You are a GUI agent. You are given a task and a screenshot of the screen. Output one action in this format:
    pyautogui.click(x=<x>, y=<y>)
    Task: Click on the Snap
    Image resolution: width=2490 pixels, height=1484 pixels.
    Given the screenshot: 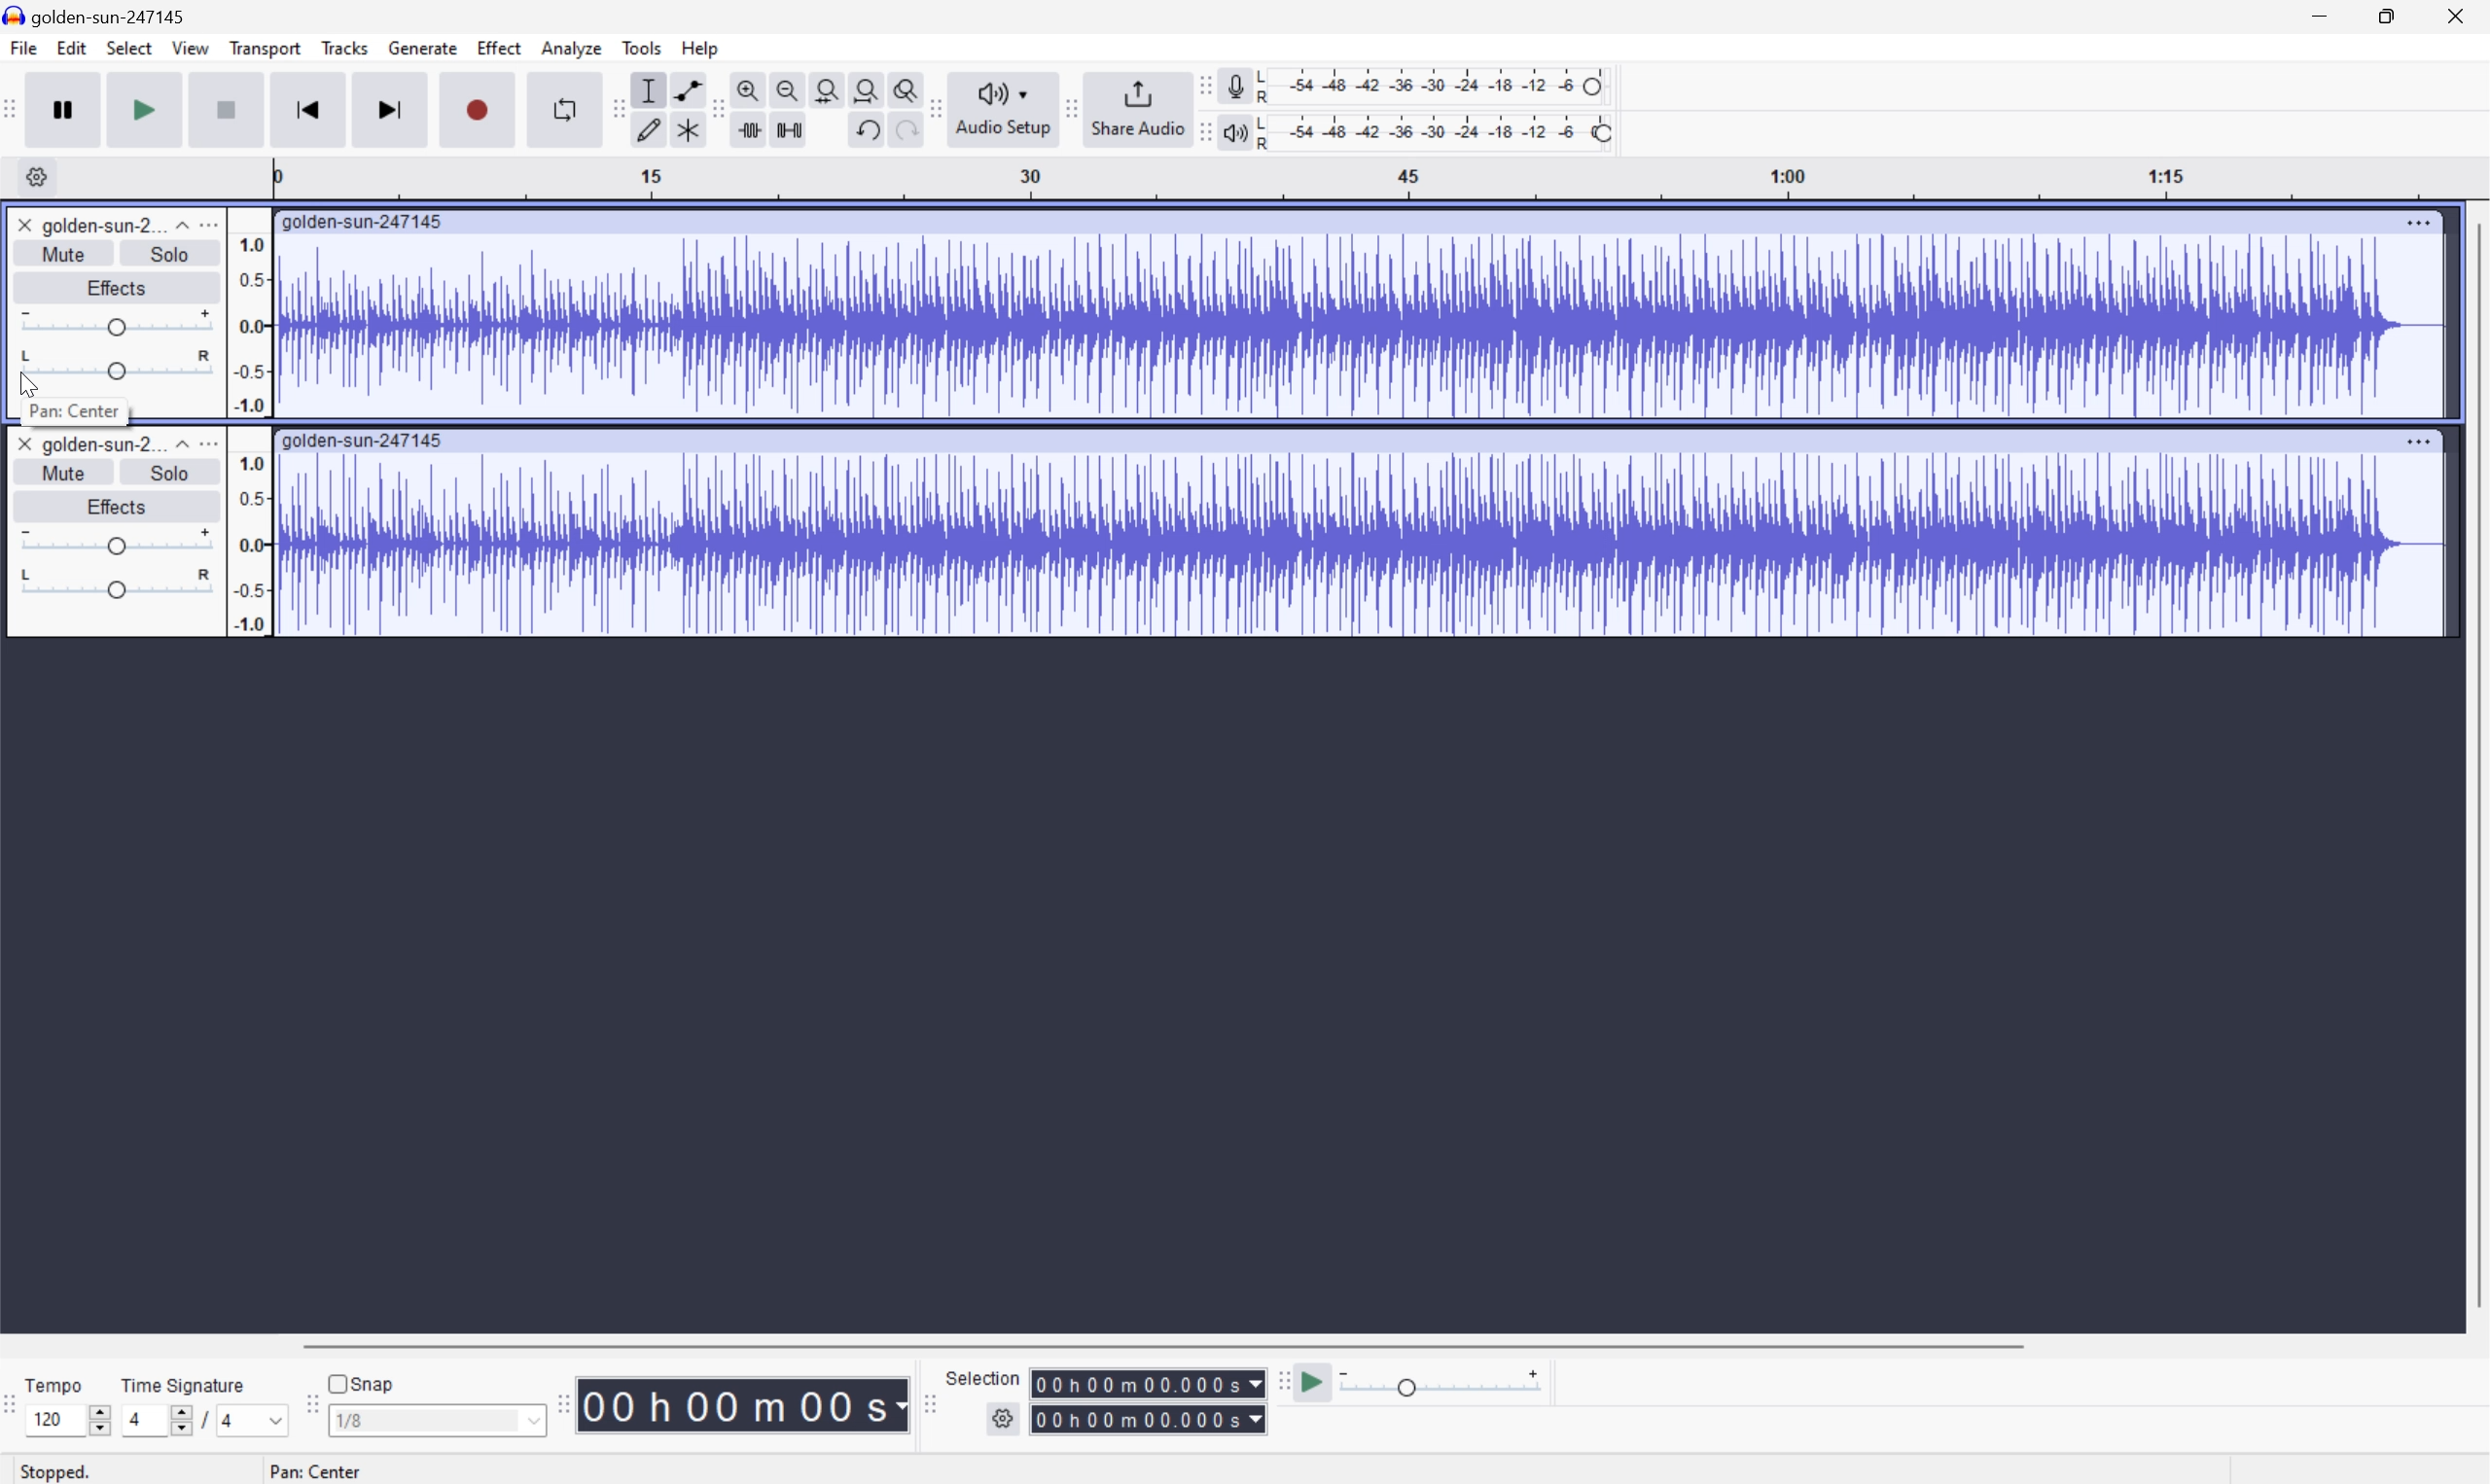 What is the action you would take?
    pyautogui.click(x=363, y=1383)
    